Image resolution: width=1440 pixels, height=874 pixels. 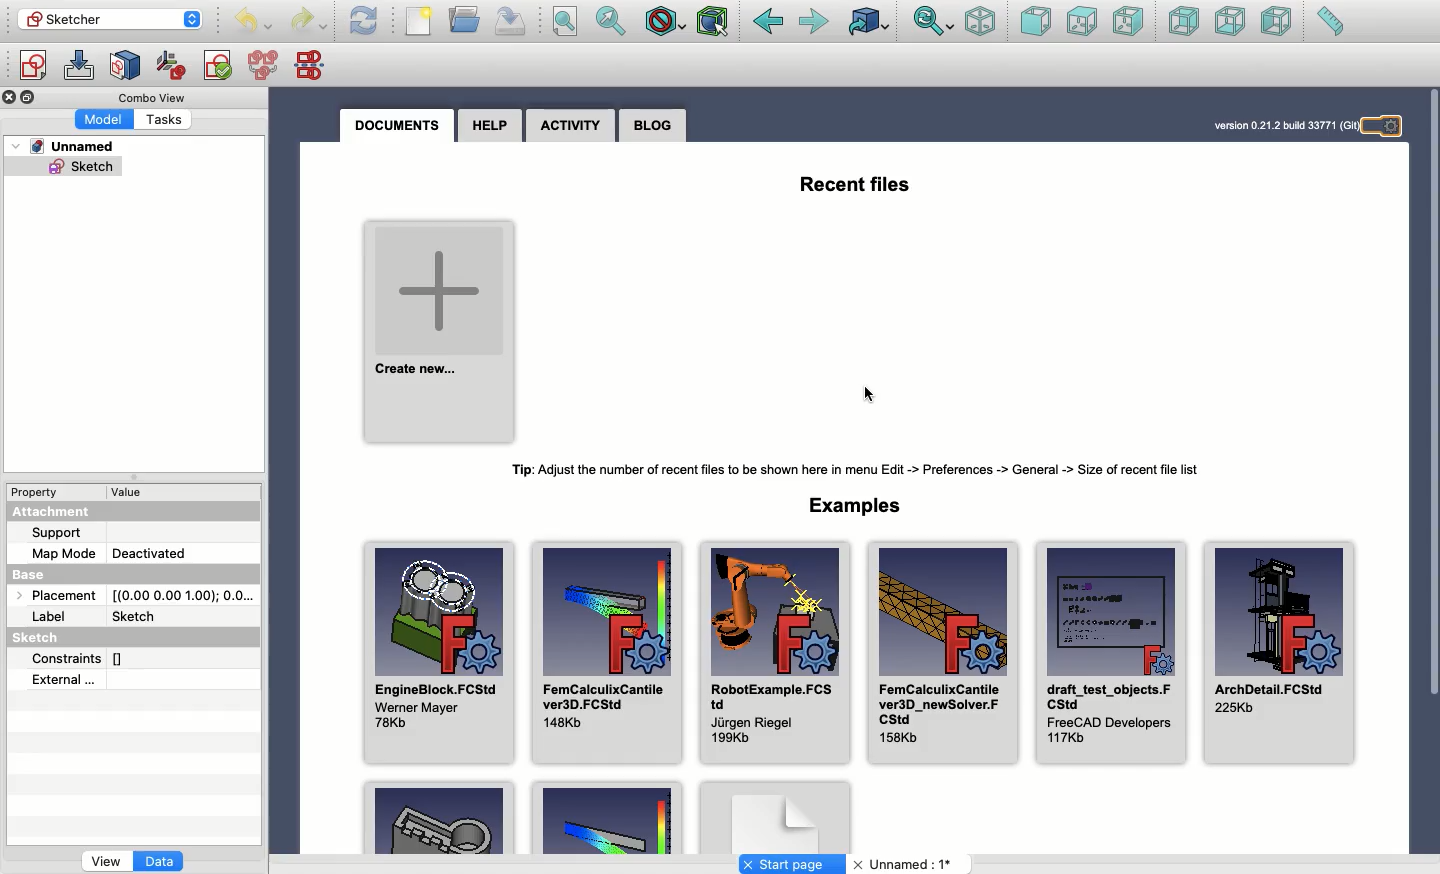 I want to click on Validate sketch, so click(x=217, y=64).